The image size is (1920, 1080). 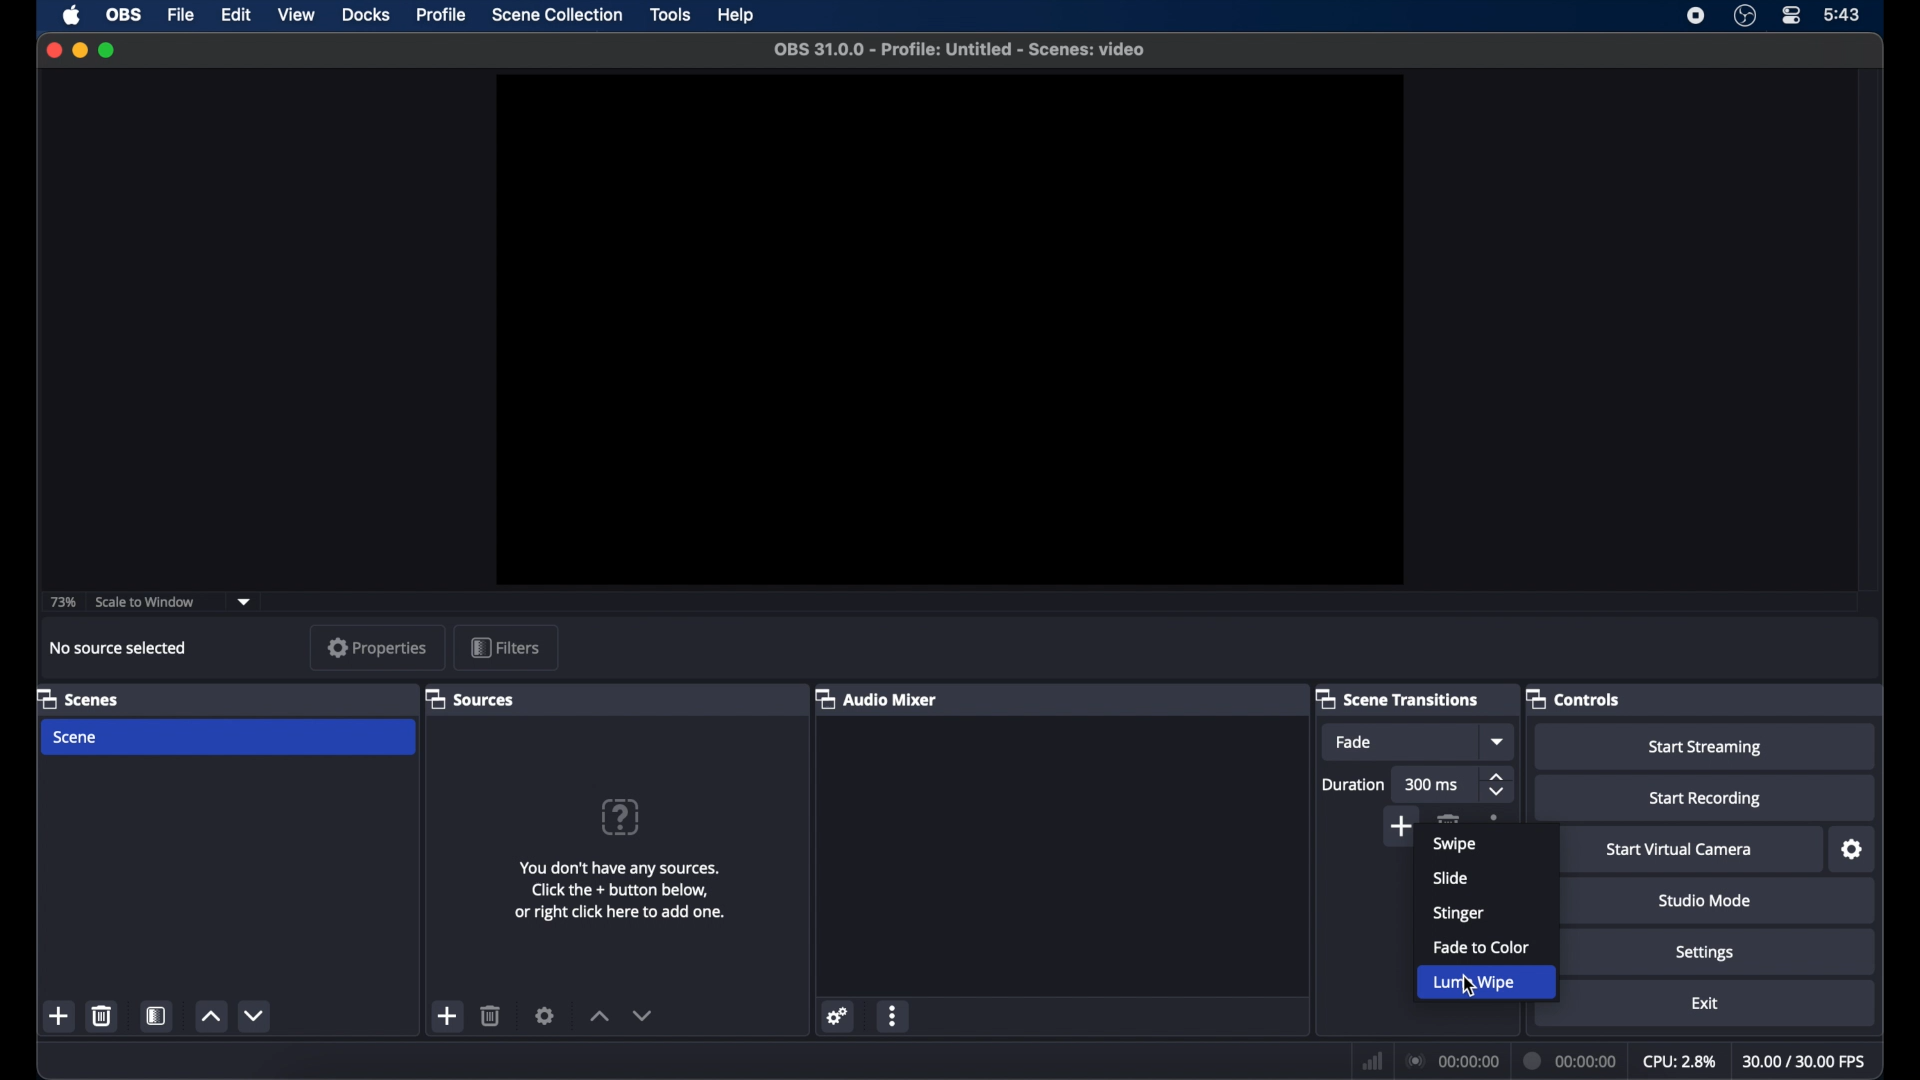 I want to click on start streaming, so click(x=1706, y=747).